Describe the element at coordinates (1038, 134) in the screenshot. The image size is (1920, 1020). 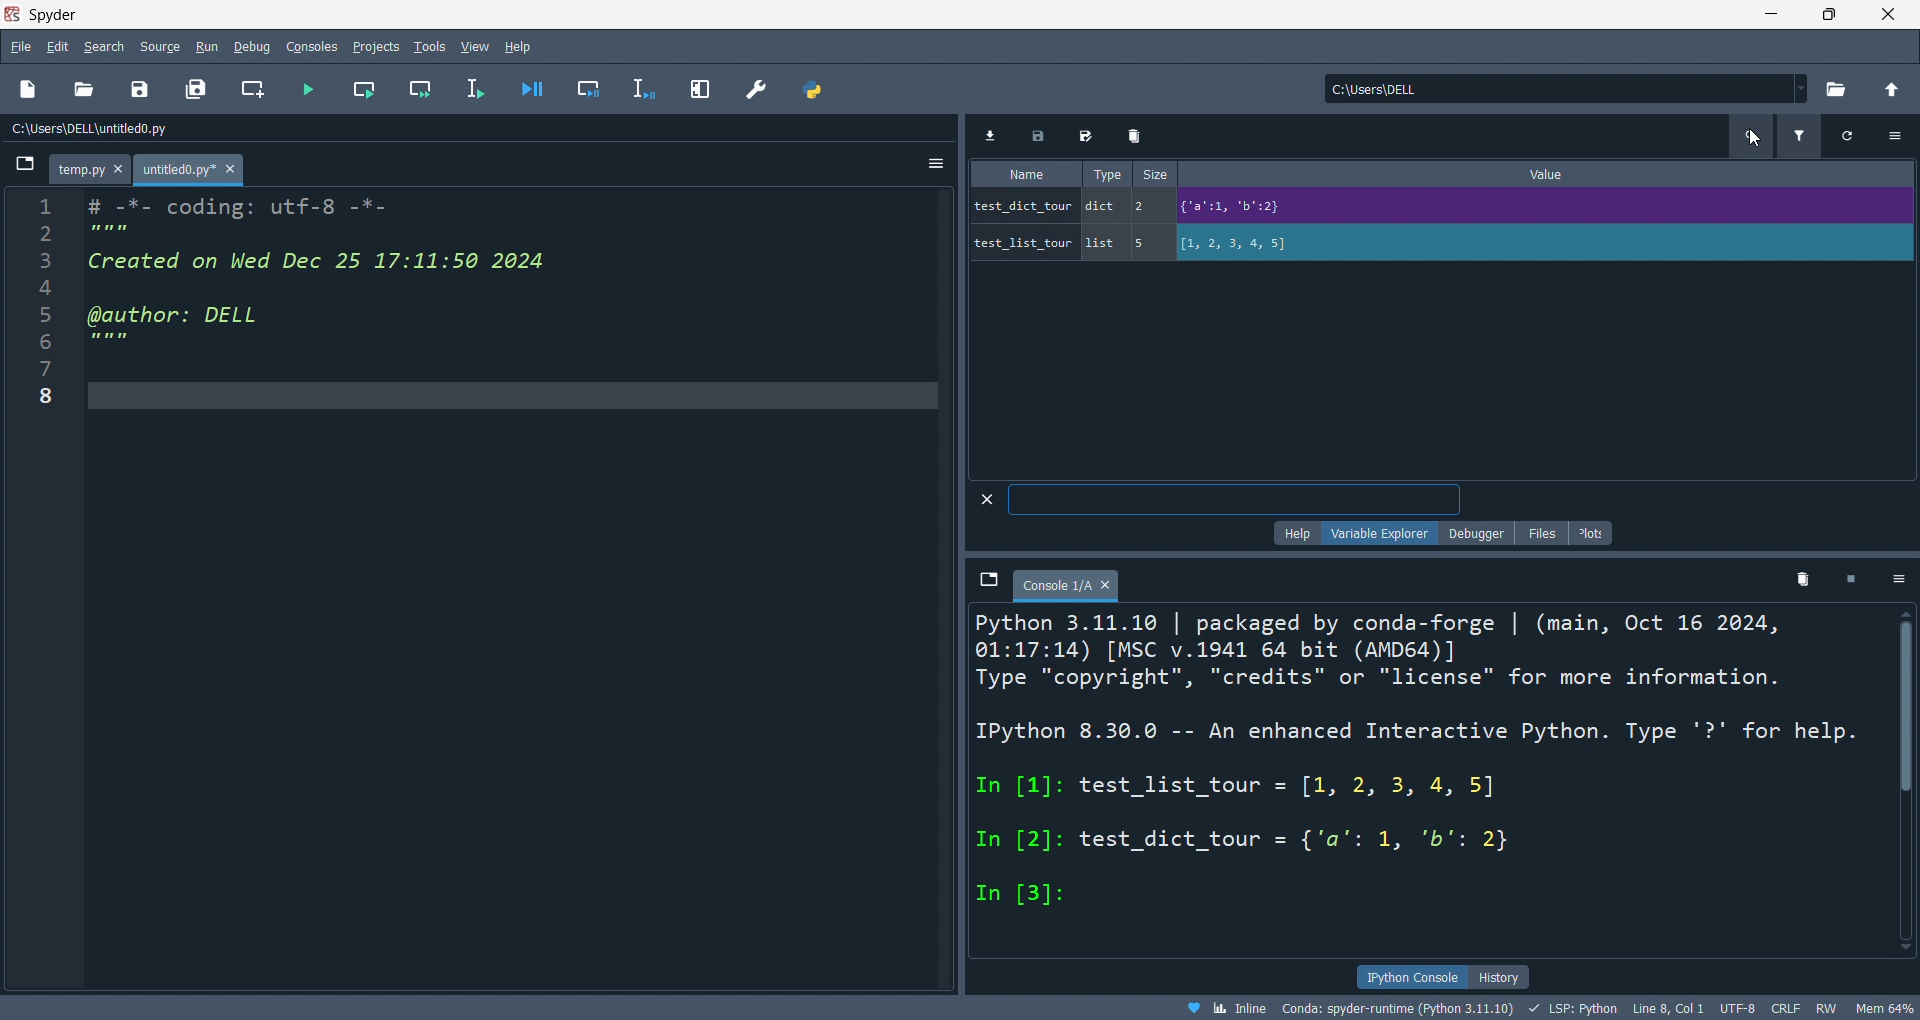
I see `save` at that location.